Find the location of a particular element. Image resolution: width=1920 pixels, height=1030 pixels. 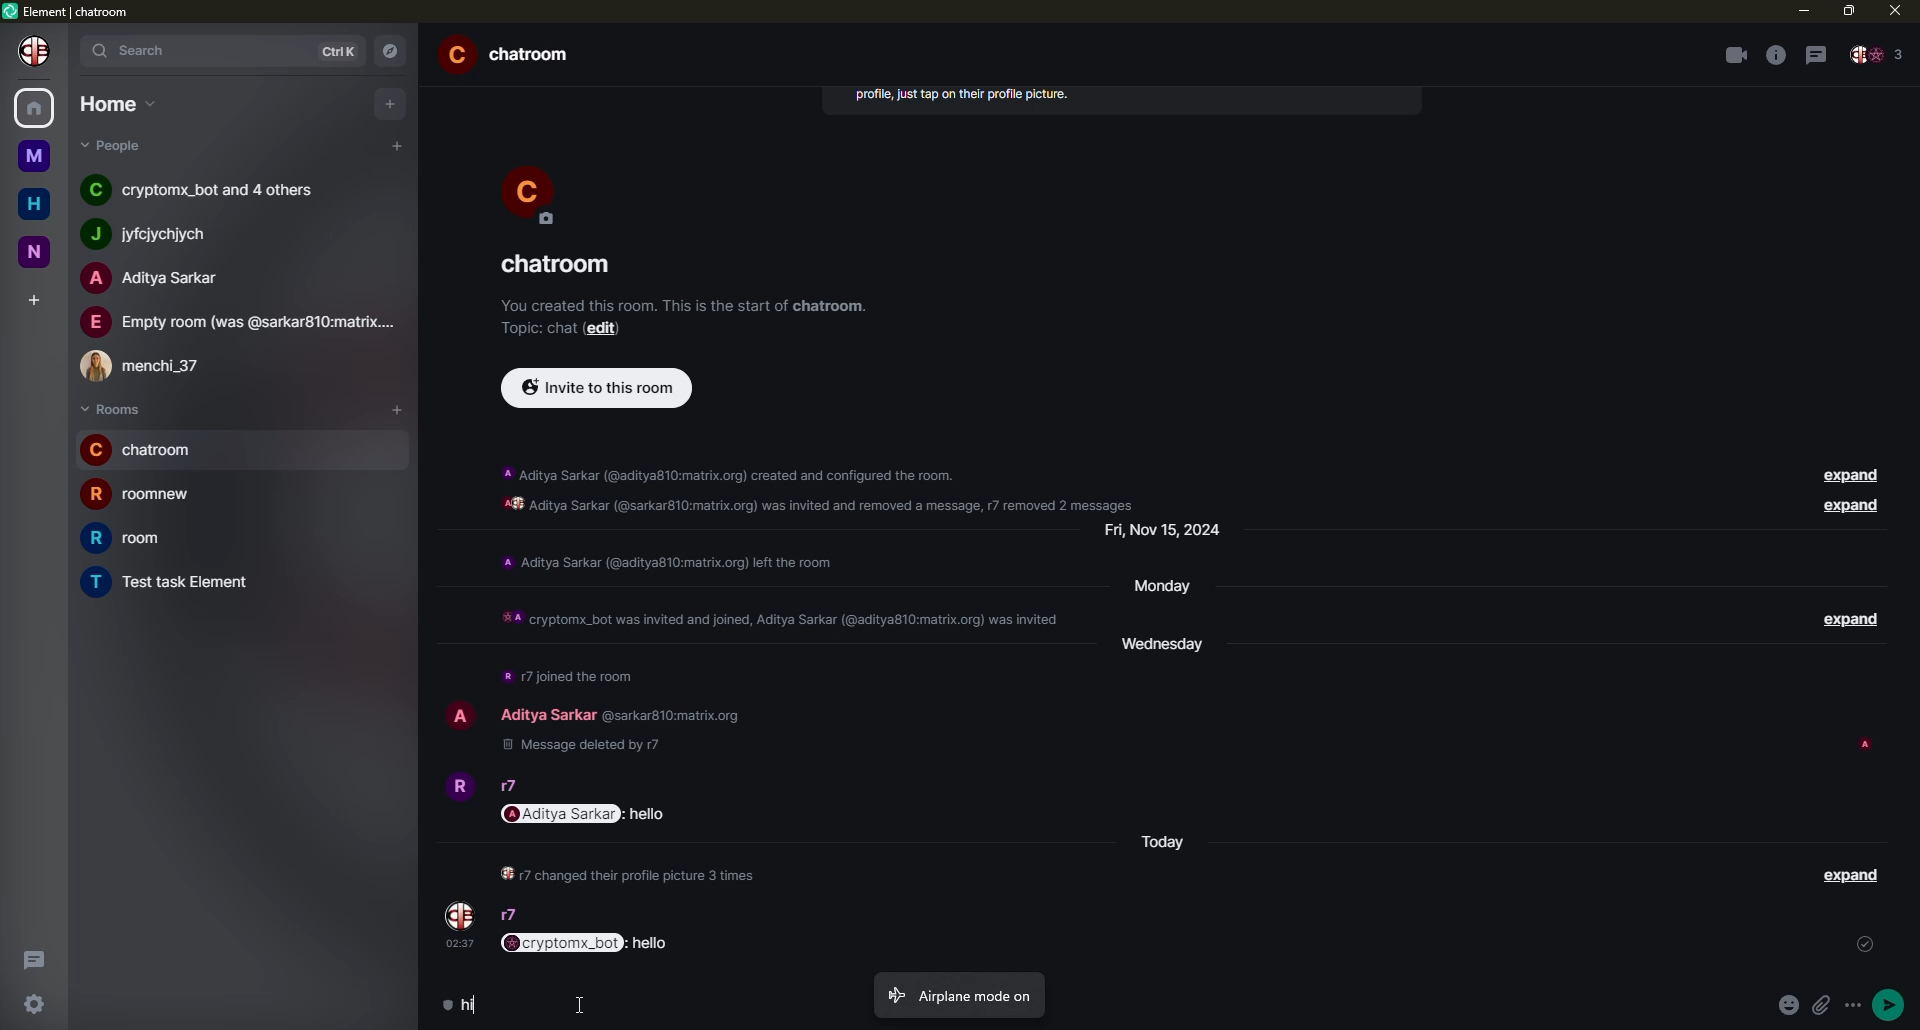

people is located at coordinates (510, 787).